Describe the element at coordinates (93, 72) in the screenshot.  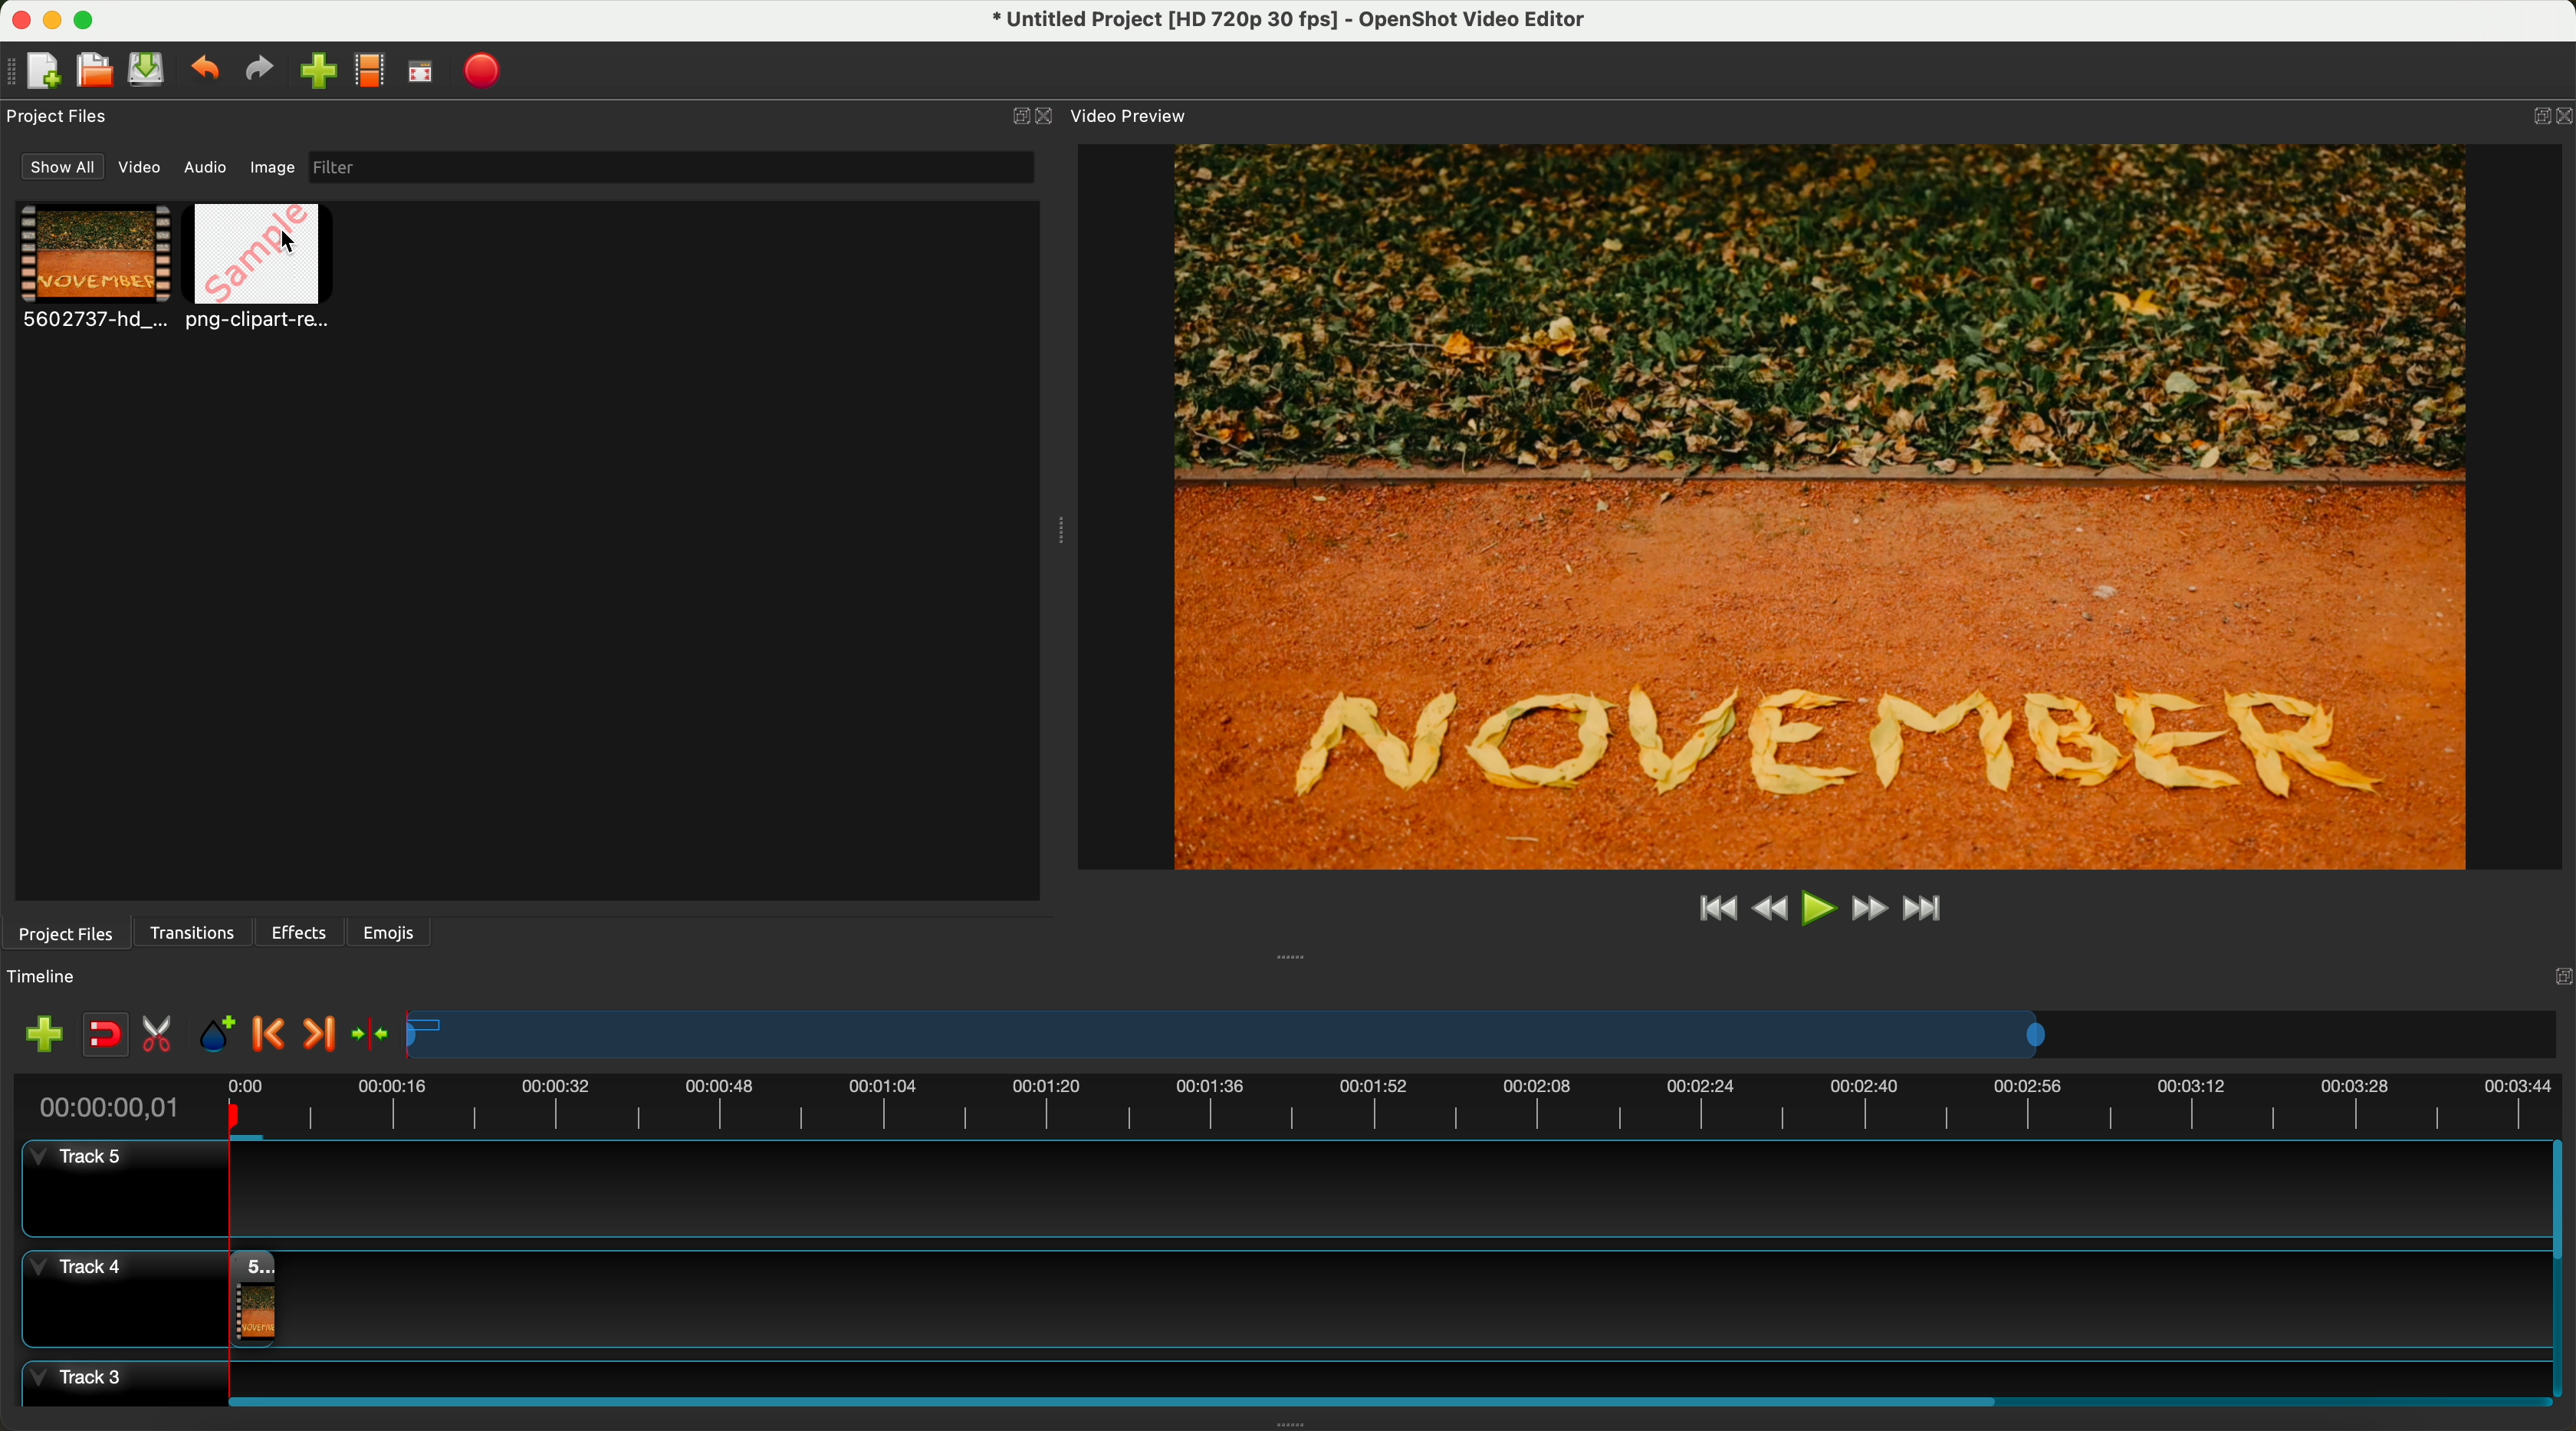
I see `open project` at that location.